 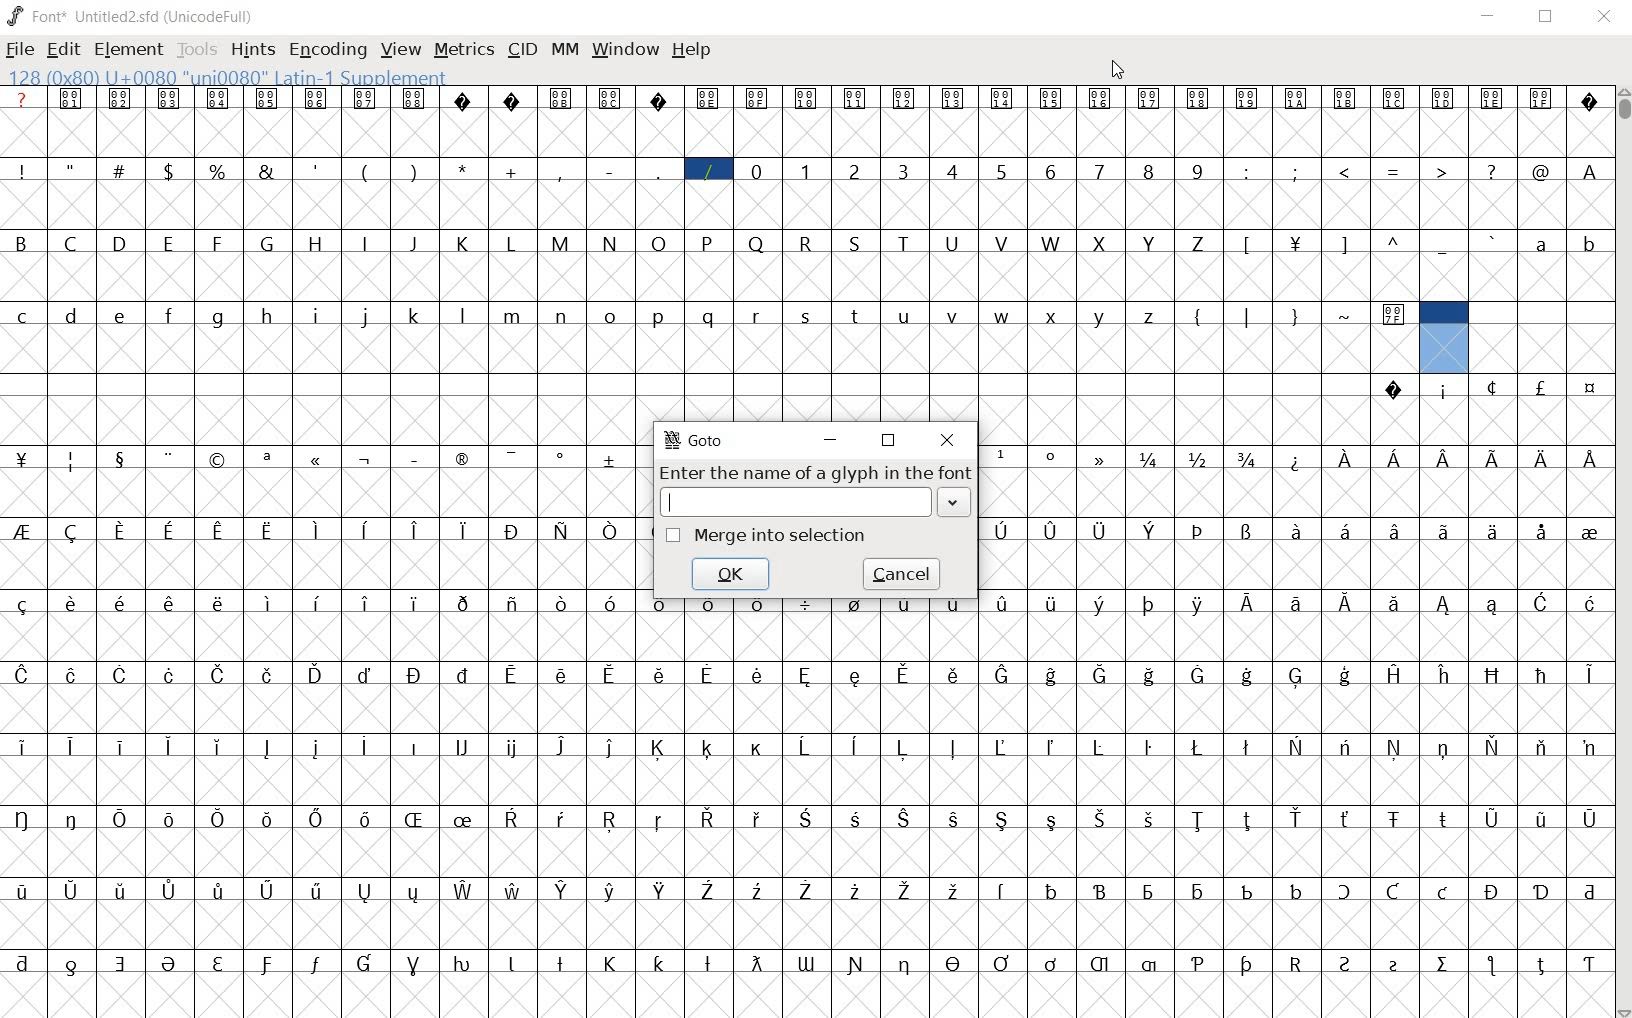 What do you see at coordinates (1054, 458) in the screenshot?
I see `Symbol` at bounding box center [1054, 458].